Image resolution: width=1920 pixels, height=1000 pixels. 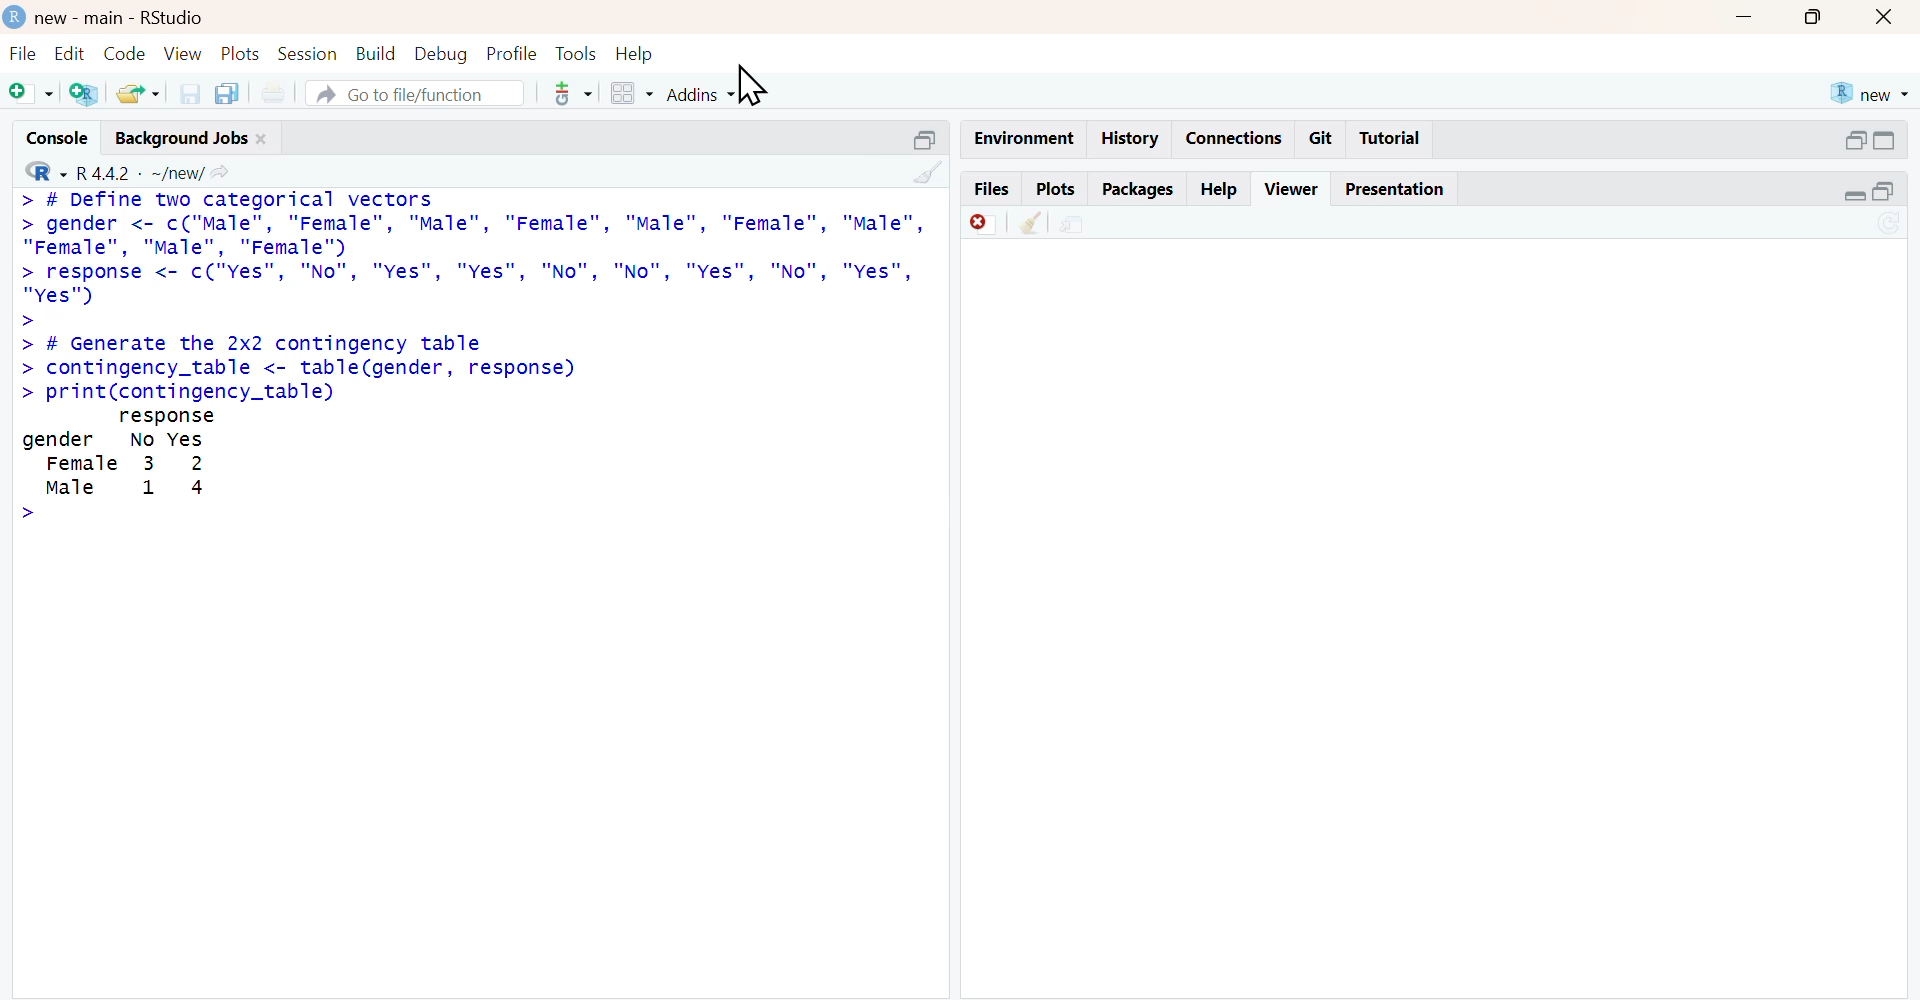 I want to click on close, so click(x=1884, y=18).